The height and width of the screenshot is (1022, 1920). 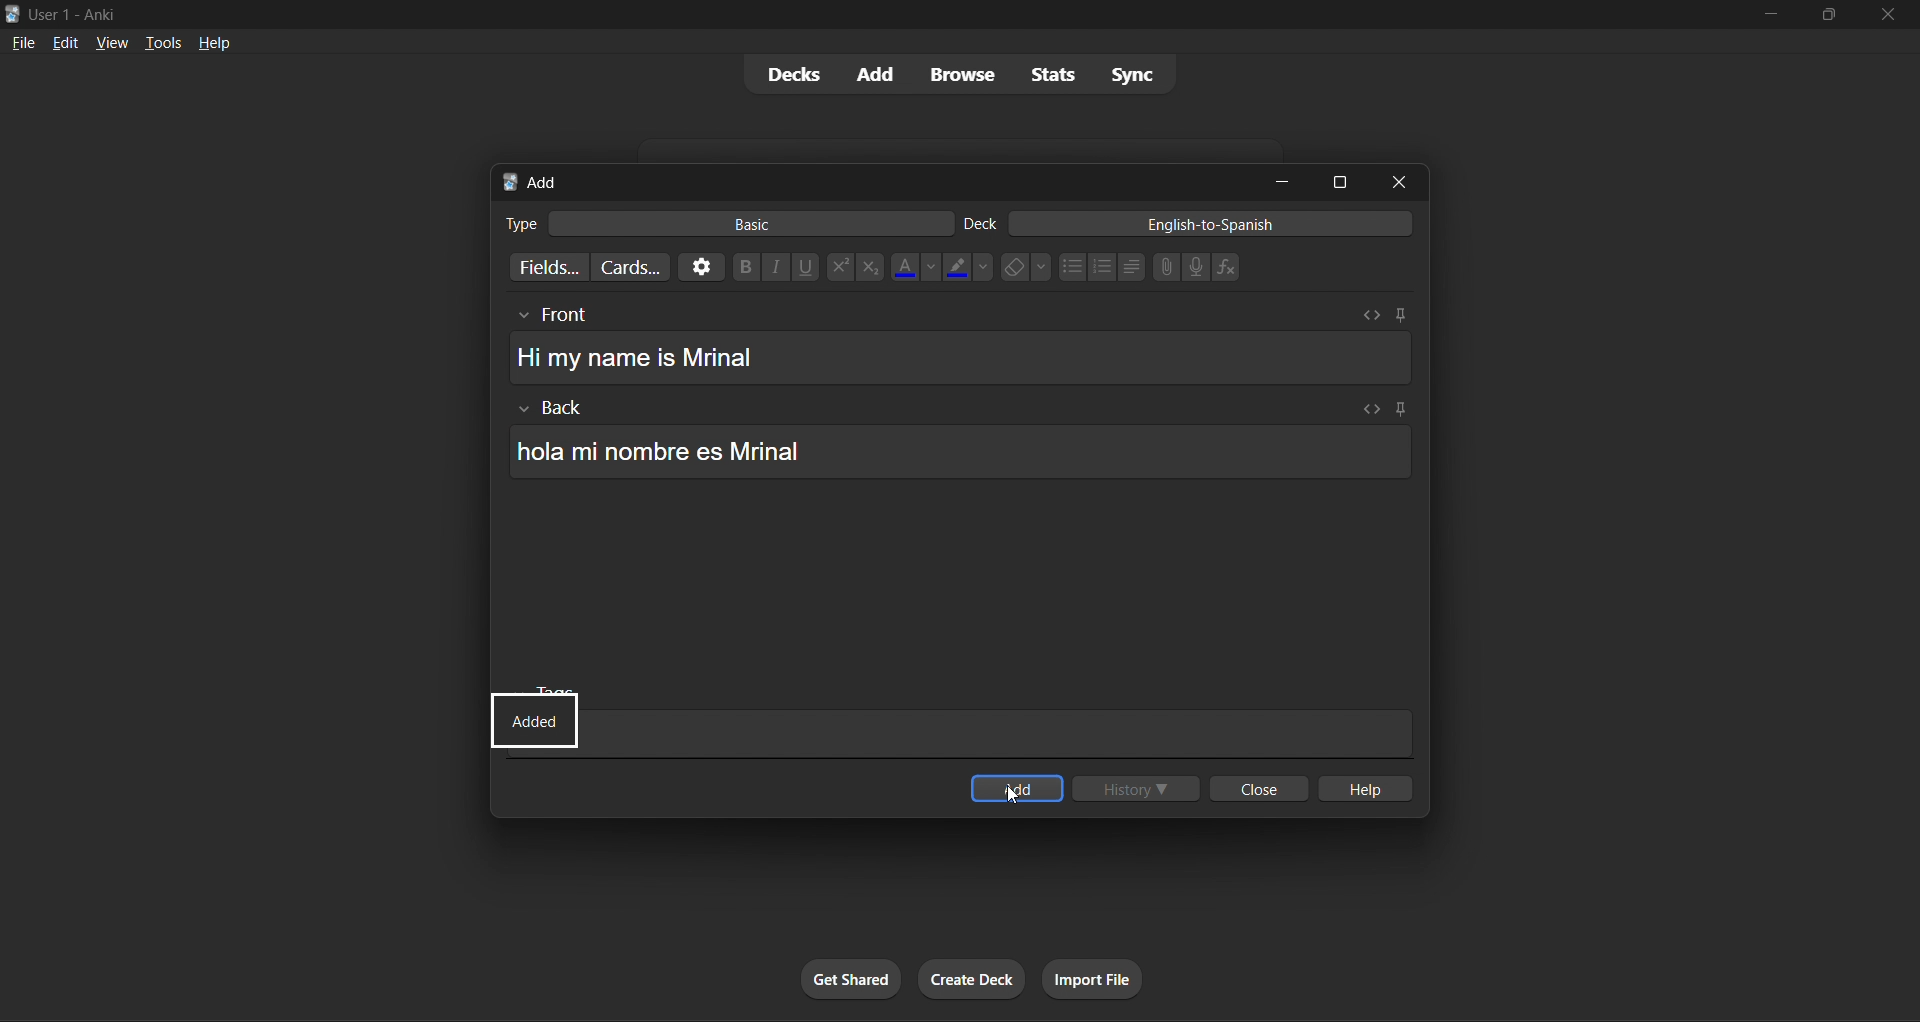 I want to click on text styling, so click(x=997, y=267).